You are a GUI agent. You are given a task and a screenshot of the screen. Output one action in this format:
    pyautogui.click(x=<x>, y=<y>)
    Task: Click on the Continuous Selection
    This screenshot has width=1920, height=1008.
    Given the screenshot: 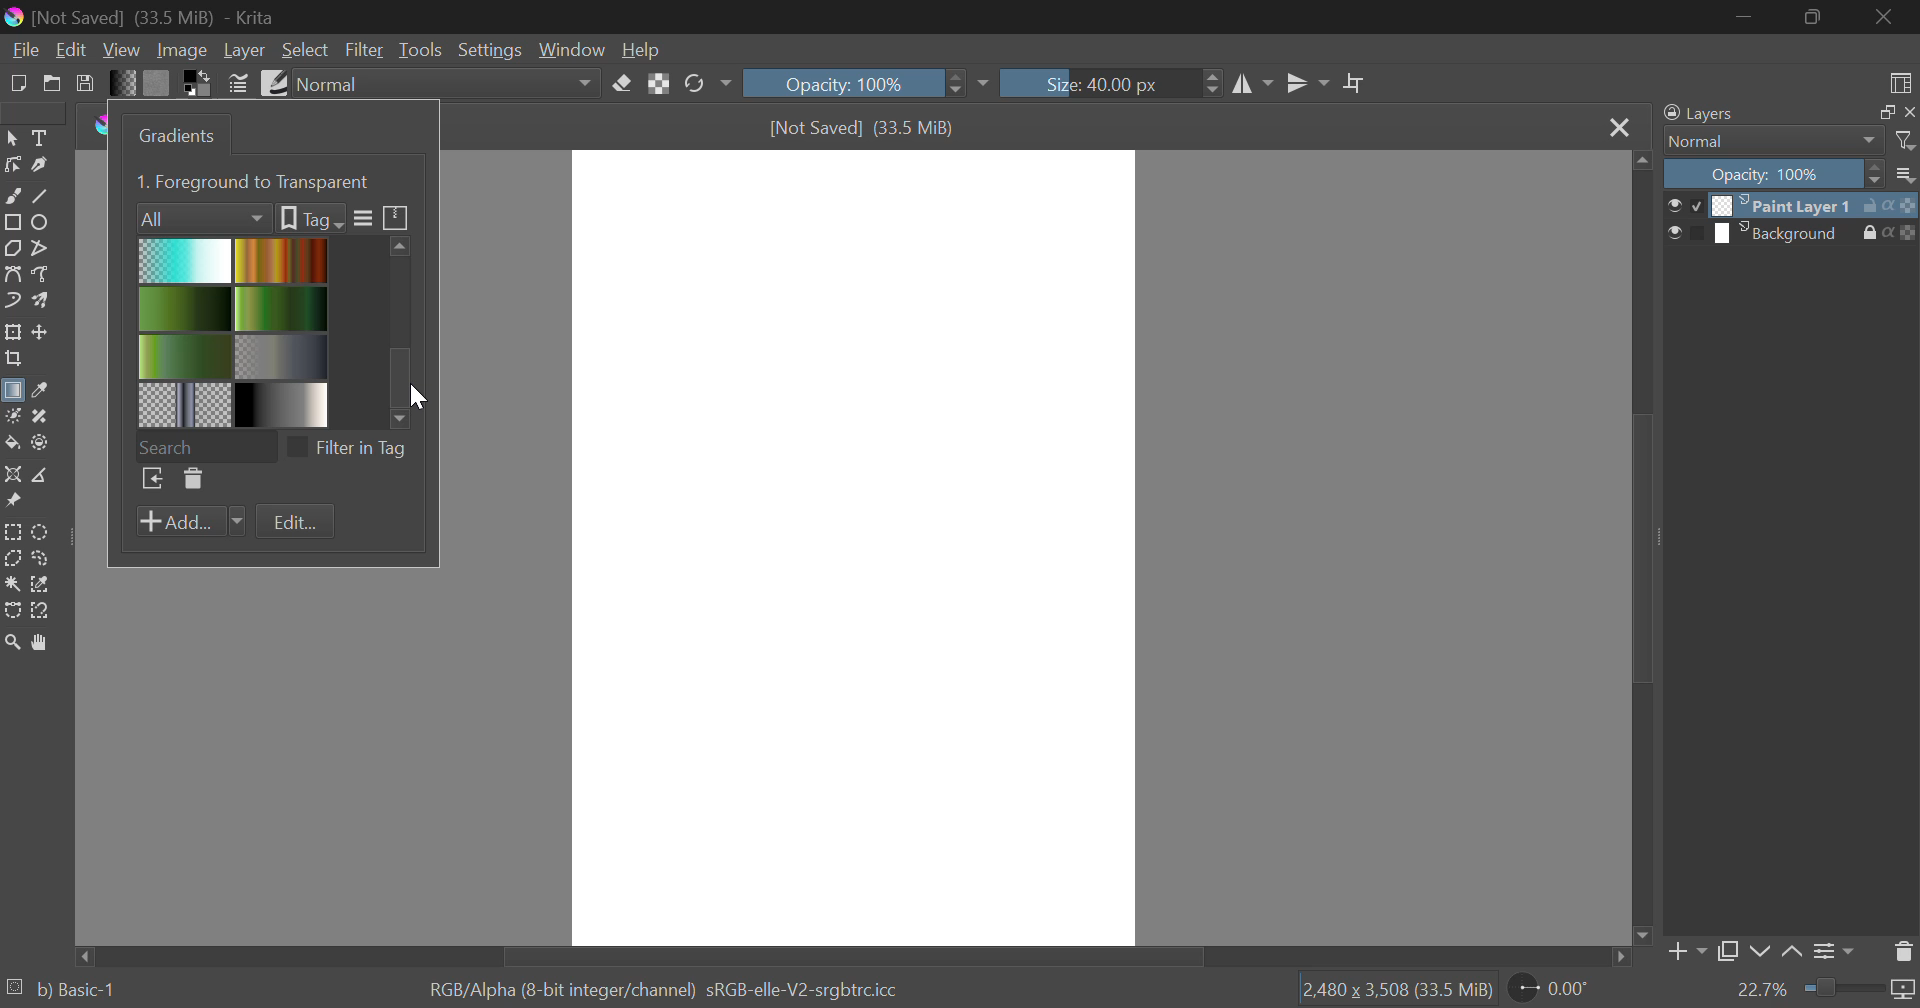 What is the action you would take?
    pyautogui.click(x=12, y=583)
    